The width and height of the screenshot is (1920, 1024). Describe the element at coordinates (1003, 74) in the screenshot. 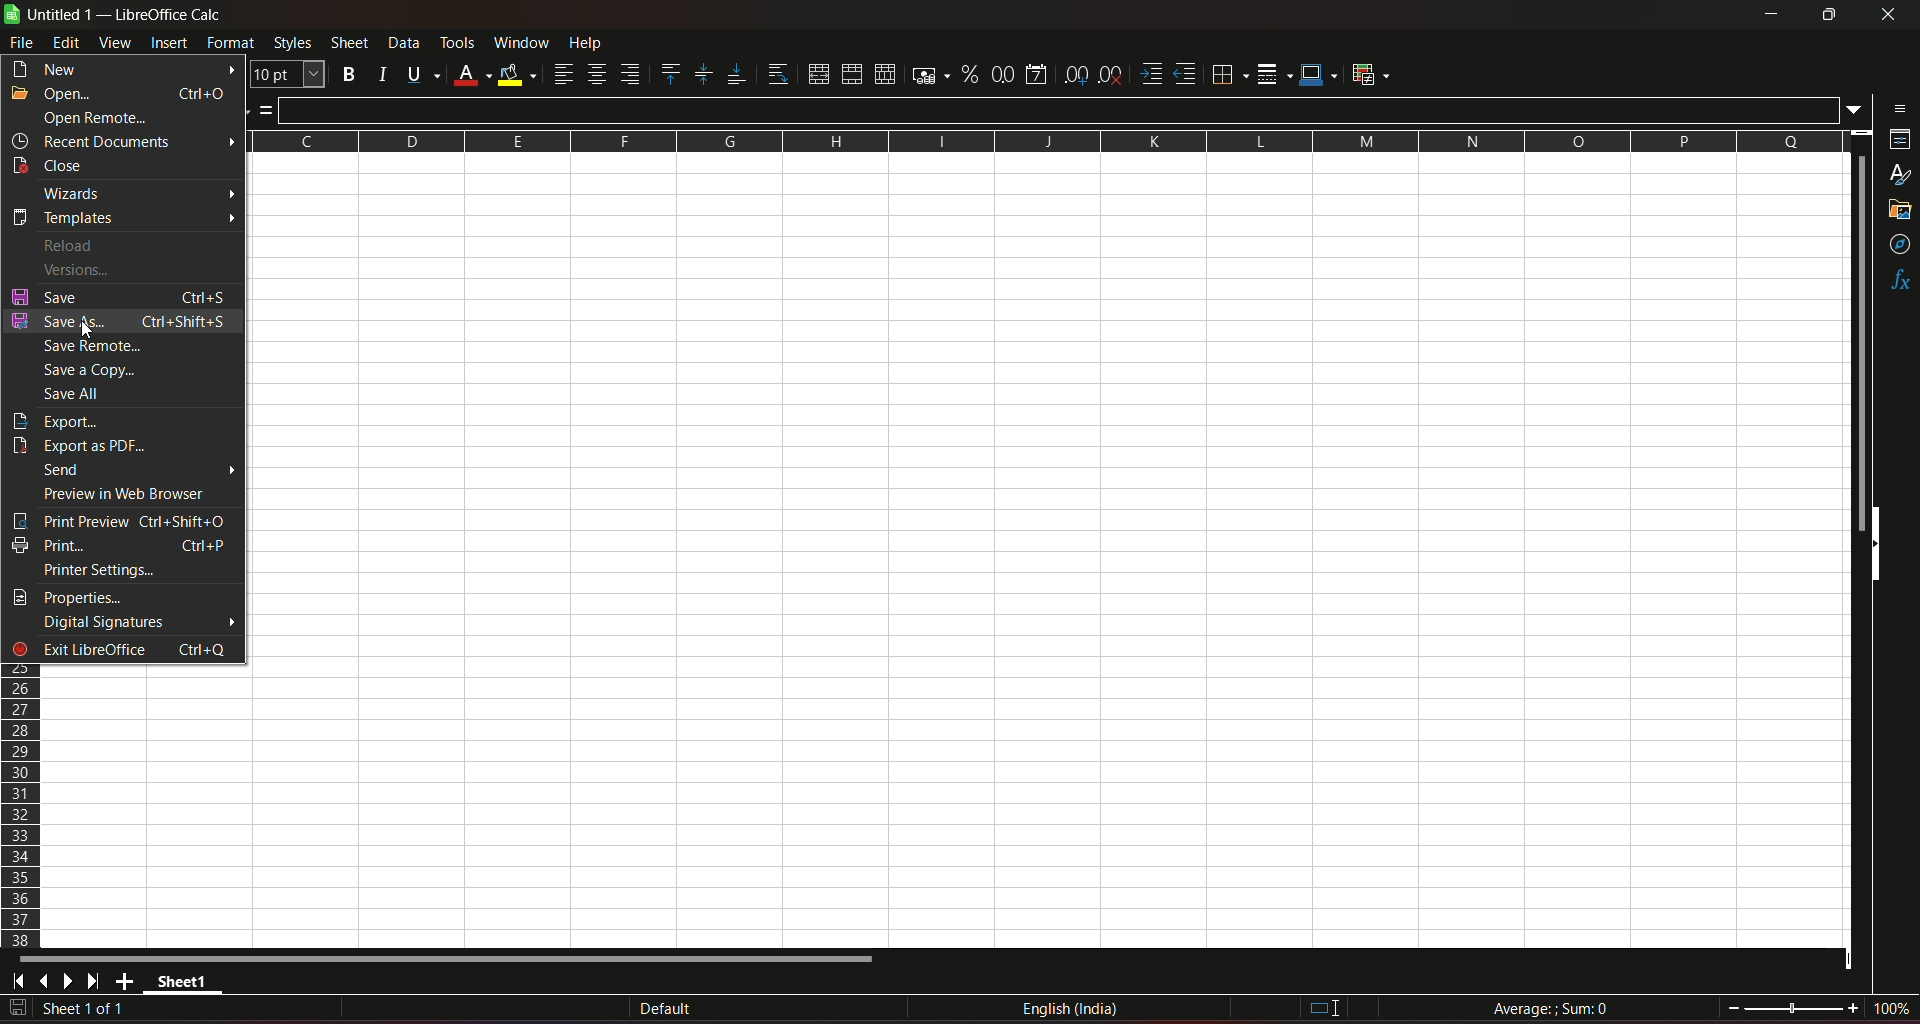

I see `format as number` at that location.